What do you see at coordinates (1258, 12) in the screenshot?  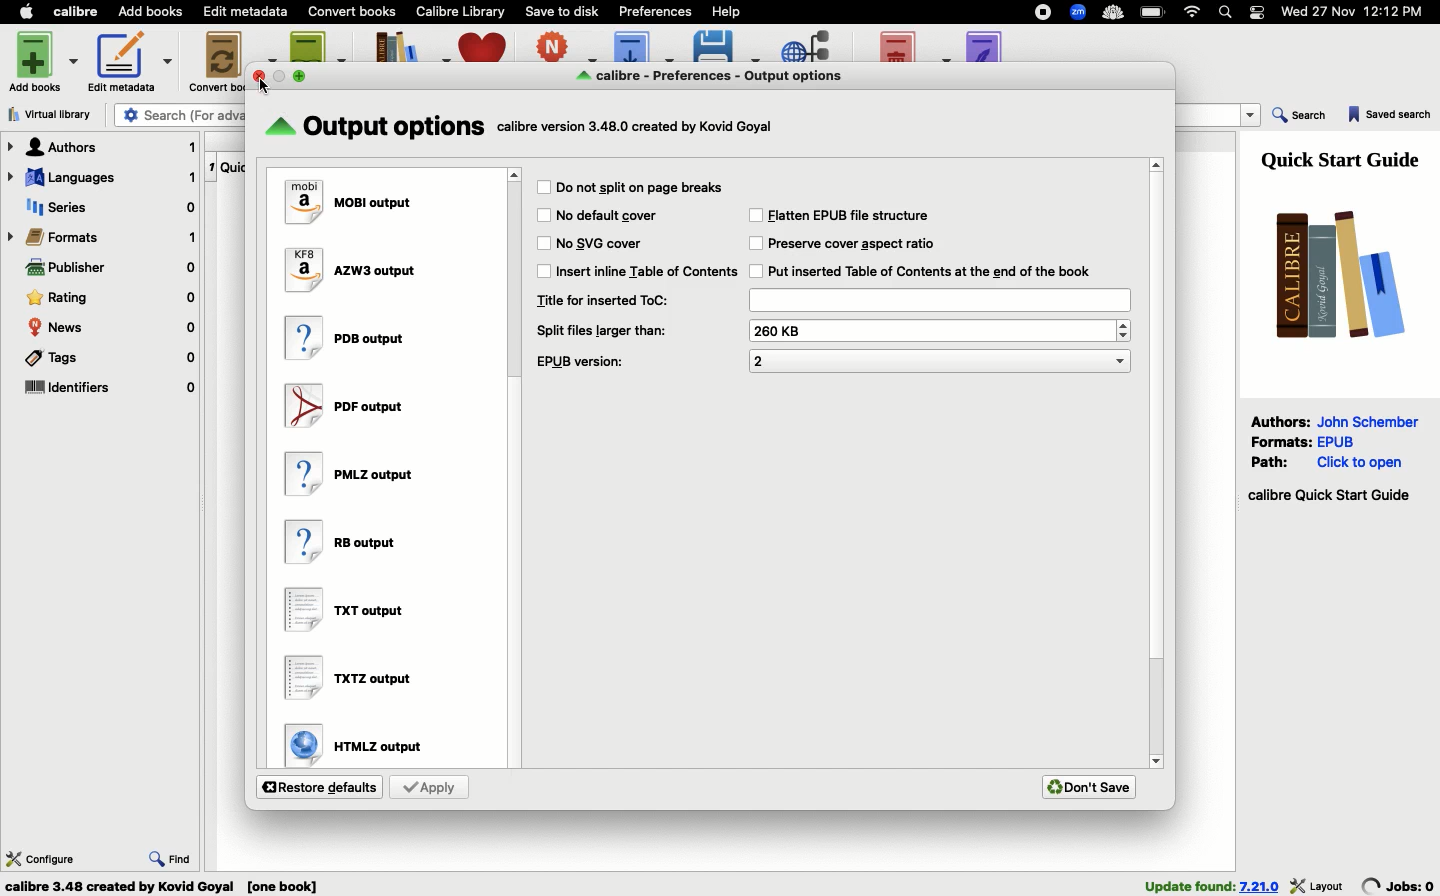 I see `Notification` at bounding box center [1258, 12].